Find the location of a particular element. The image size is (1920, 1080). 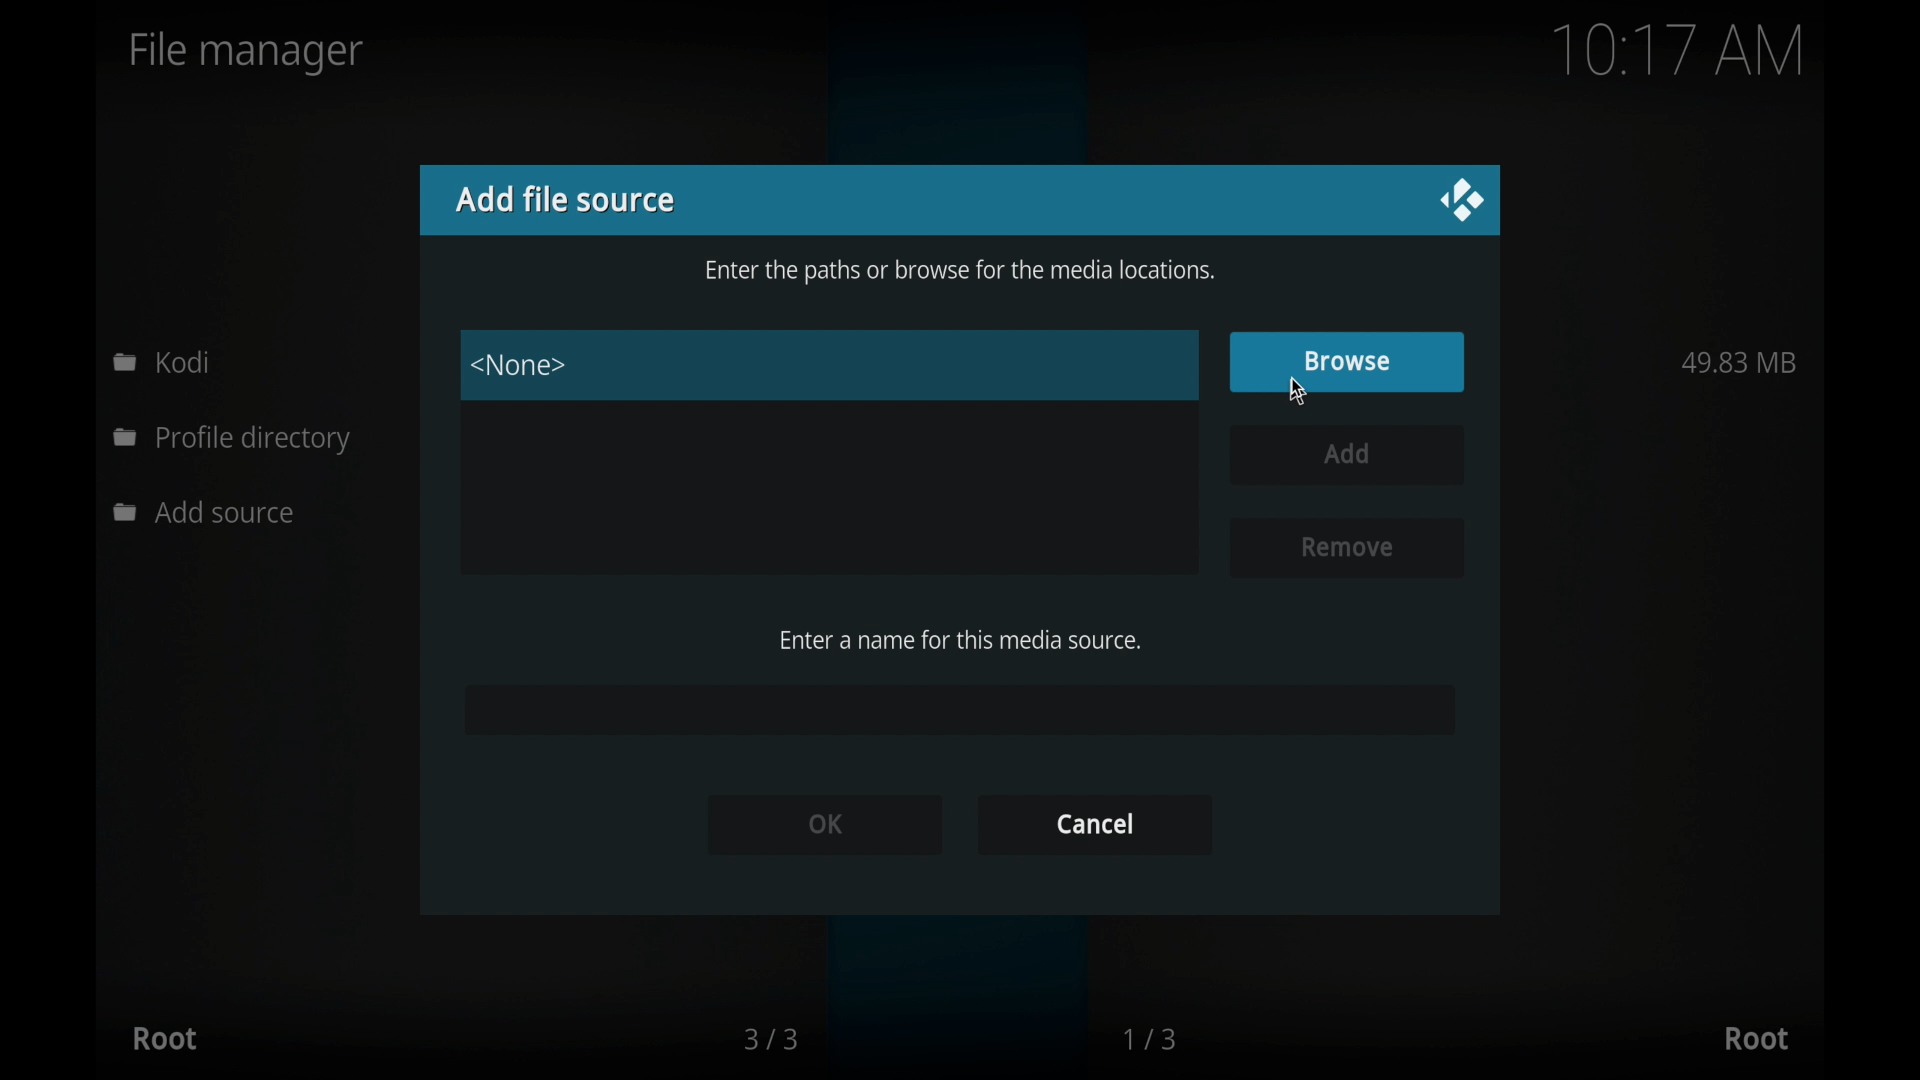

add source is located at coordinates (209, 513).